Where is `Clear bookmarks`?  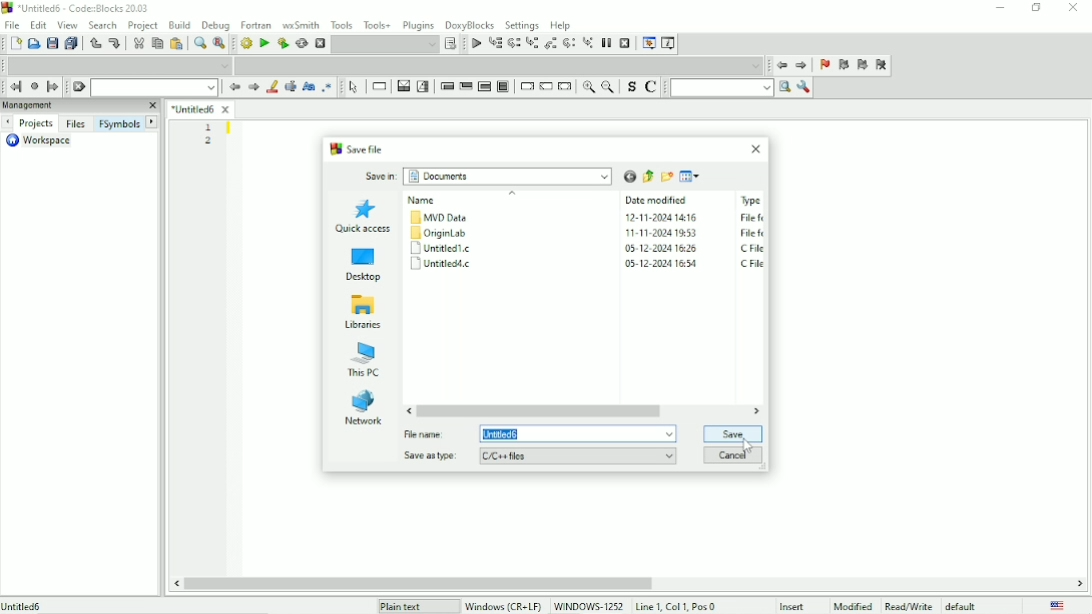
Clear bookmarks is located at coordinates (881, 65).